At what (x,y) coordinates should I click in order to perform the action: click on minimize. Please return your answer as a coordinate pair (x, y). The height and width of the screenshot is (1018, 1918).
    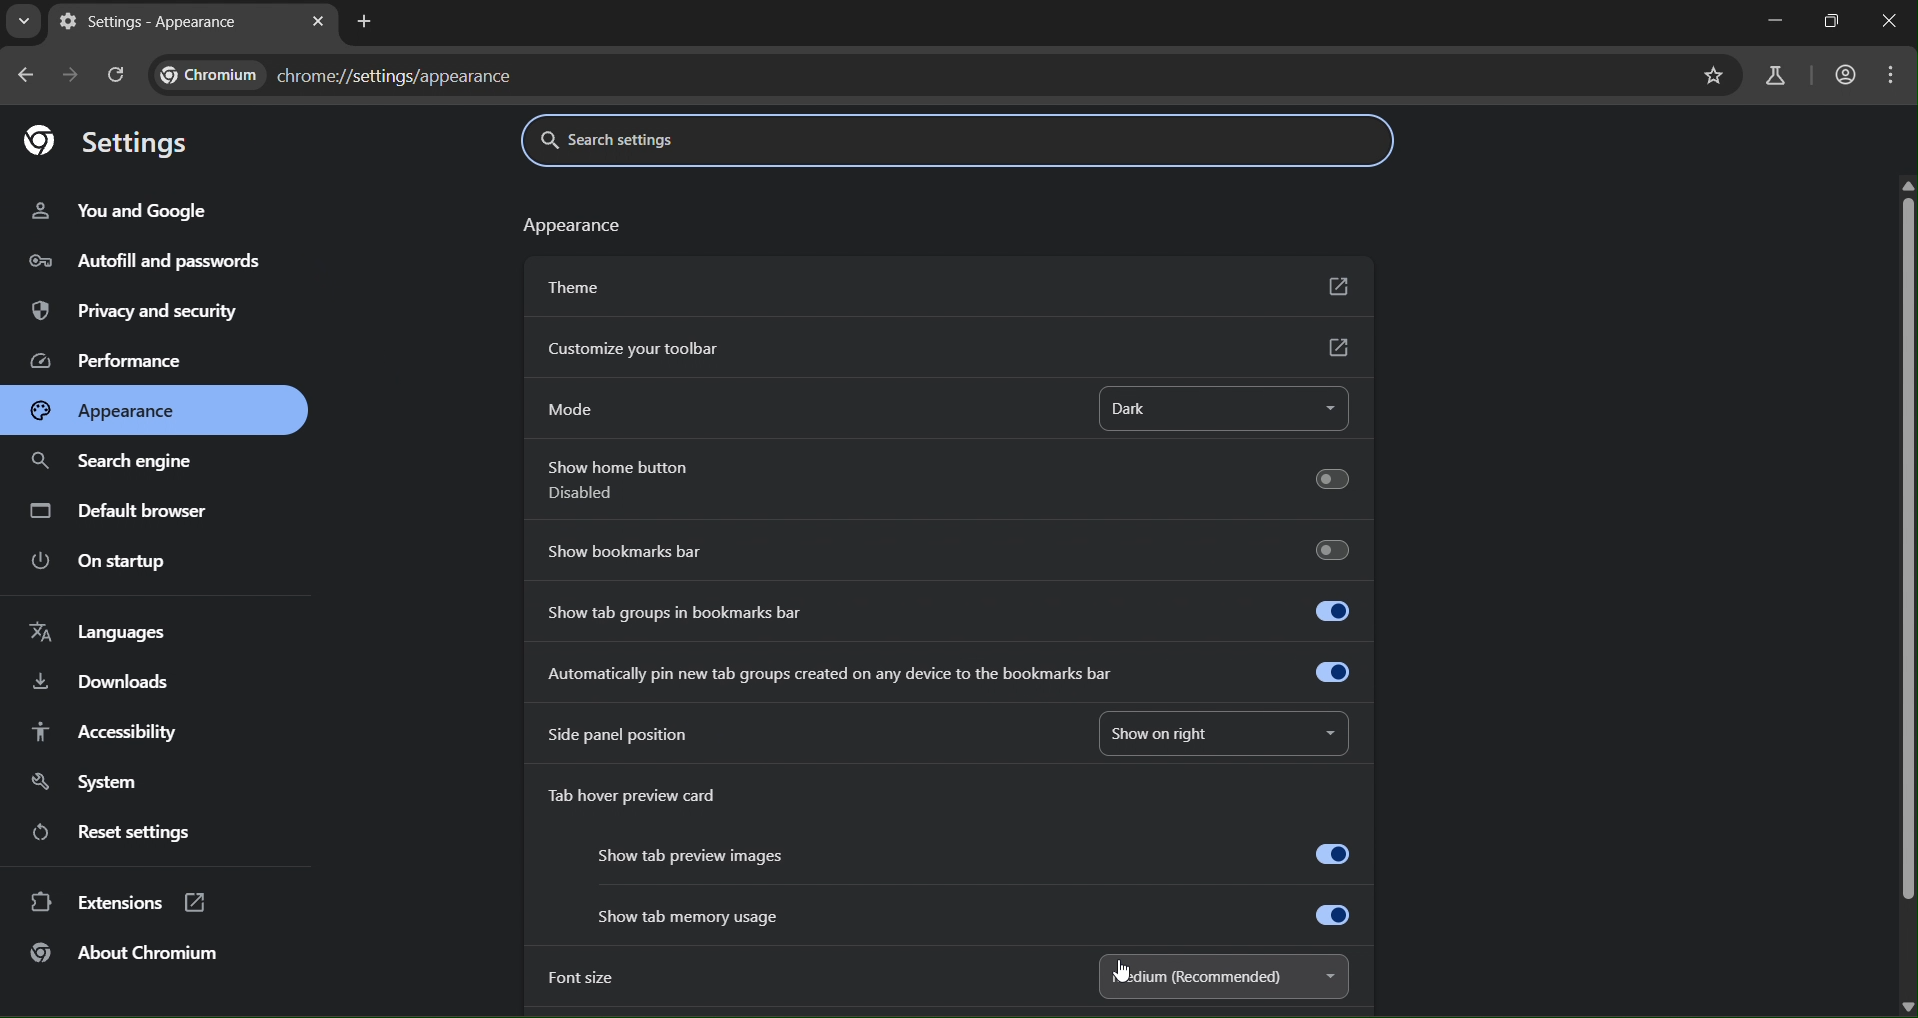
    Looking at the image, I should click on (1777, 21).